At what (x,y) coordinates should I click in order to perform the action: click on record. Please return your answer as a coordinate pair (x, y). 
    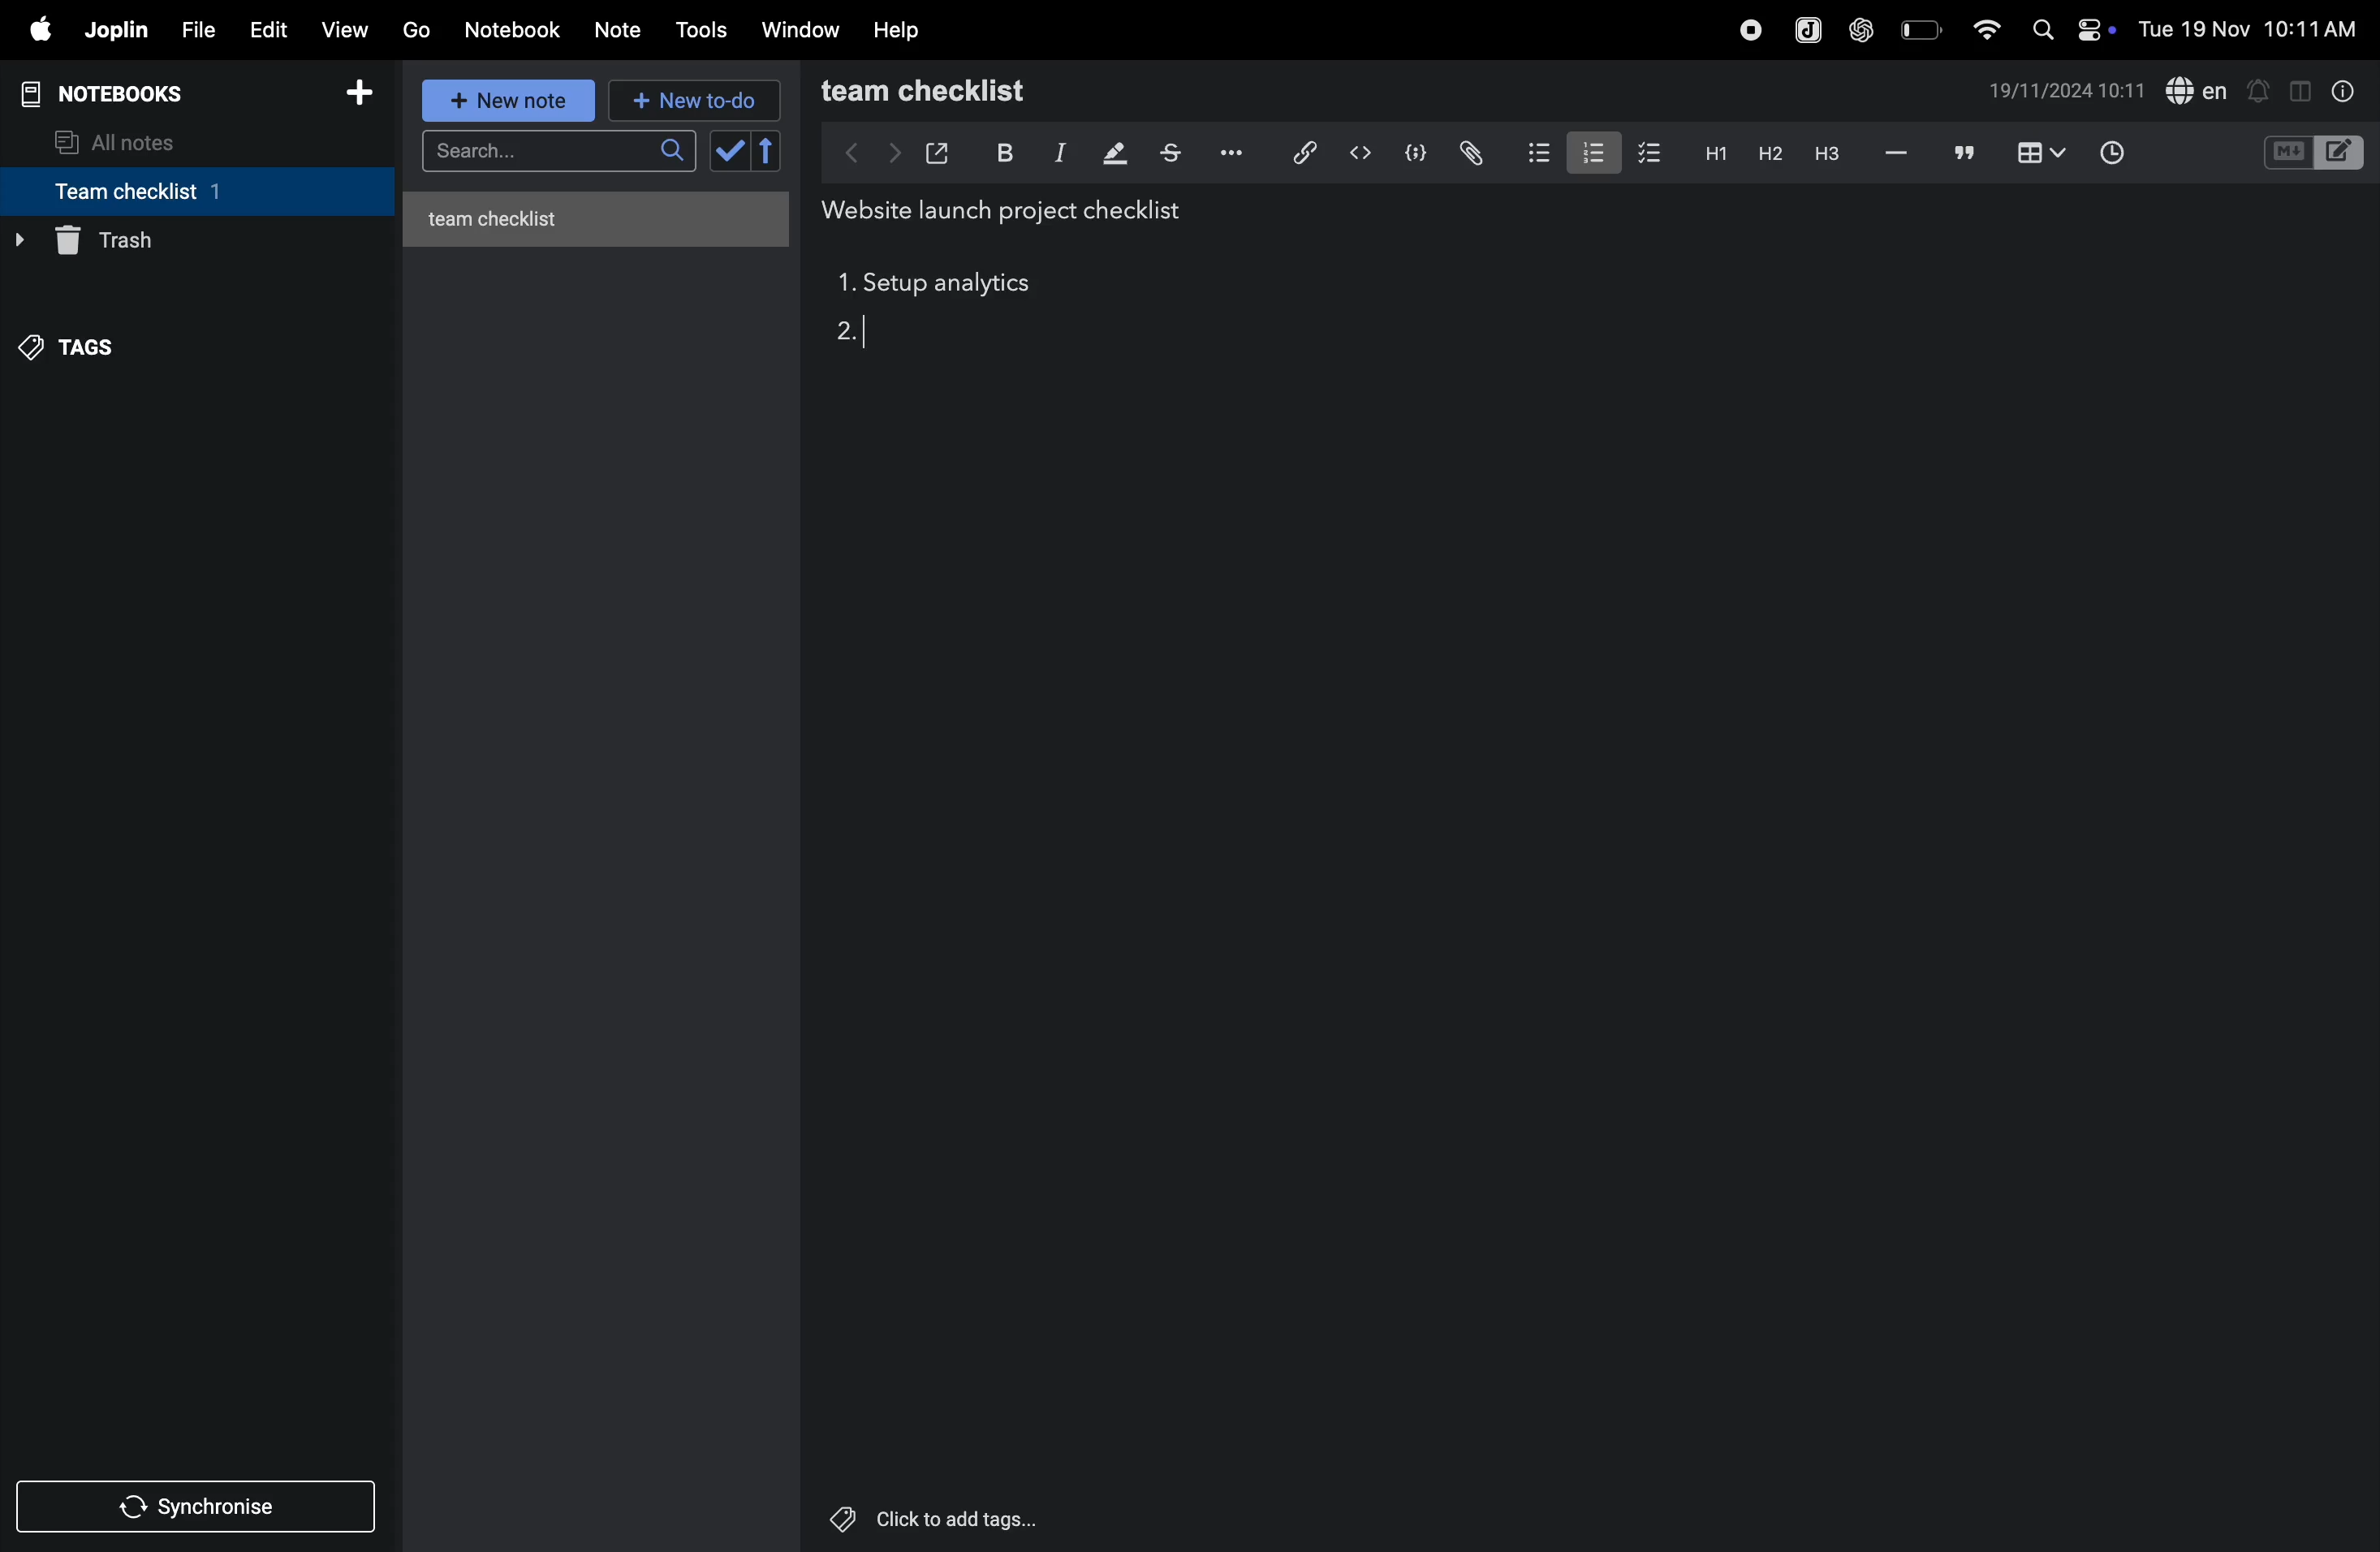
    Looking at the image, I should click on (1744, 29).